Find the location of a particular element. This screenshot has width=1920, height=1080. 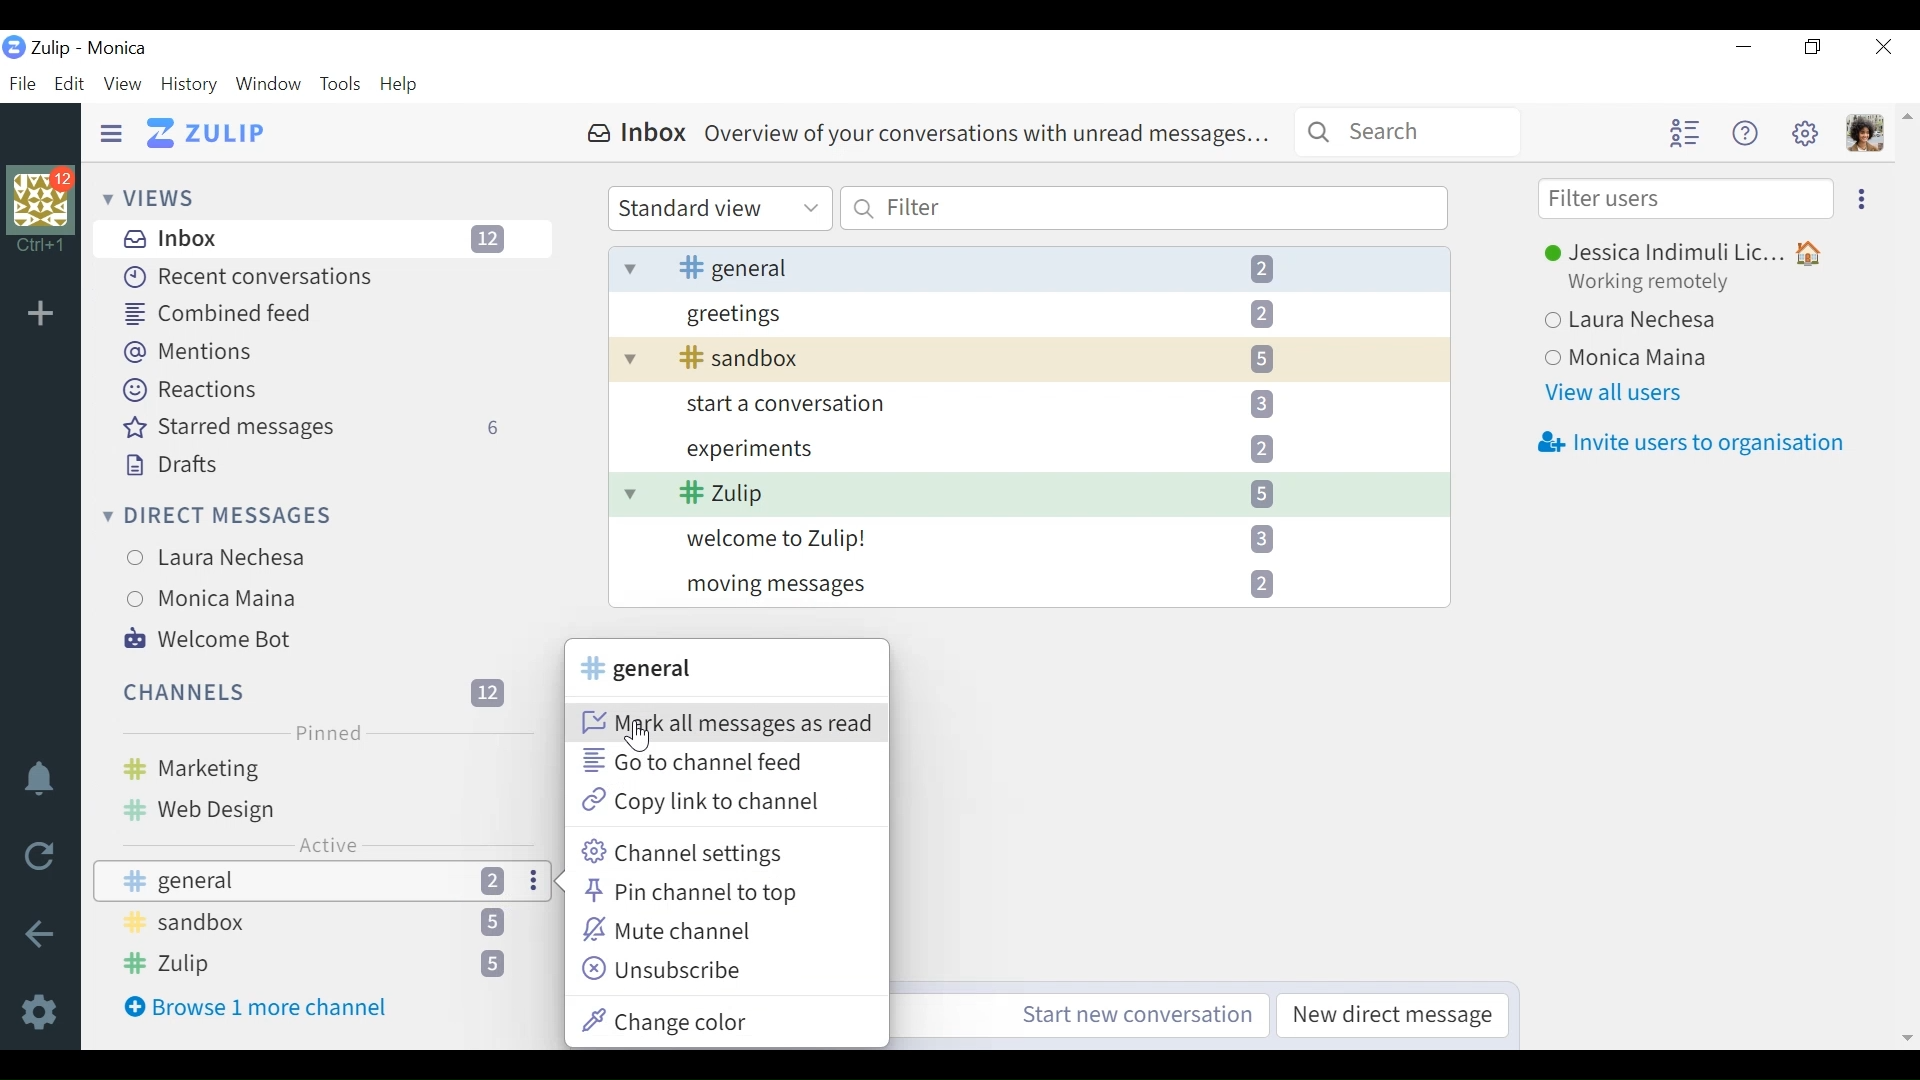

Pin channel to the top is located at coordinates (694, 894).